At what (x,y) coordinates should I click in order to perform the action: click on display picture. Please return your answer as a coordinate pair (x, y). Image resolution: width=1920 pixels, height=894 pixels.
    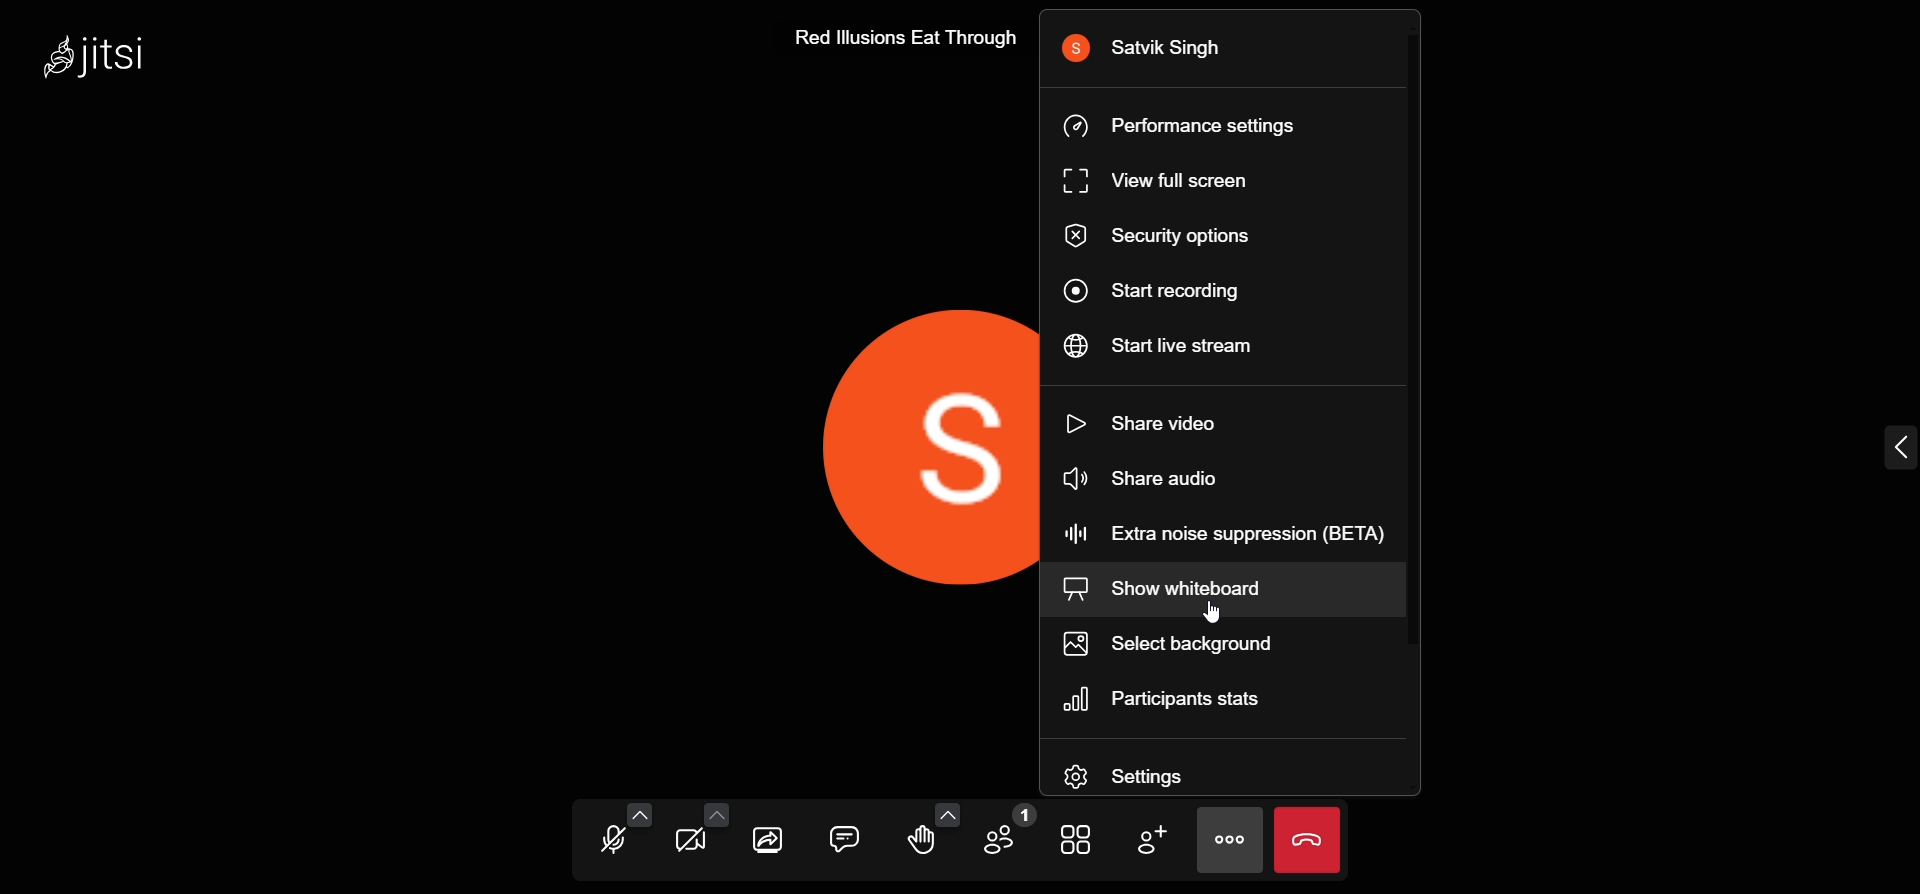
    Looking at the image, I should click on (910, 446).